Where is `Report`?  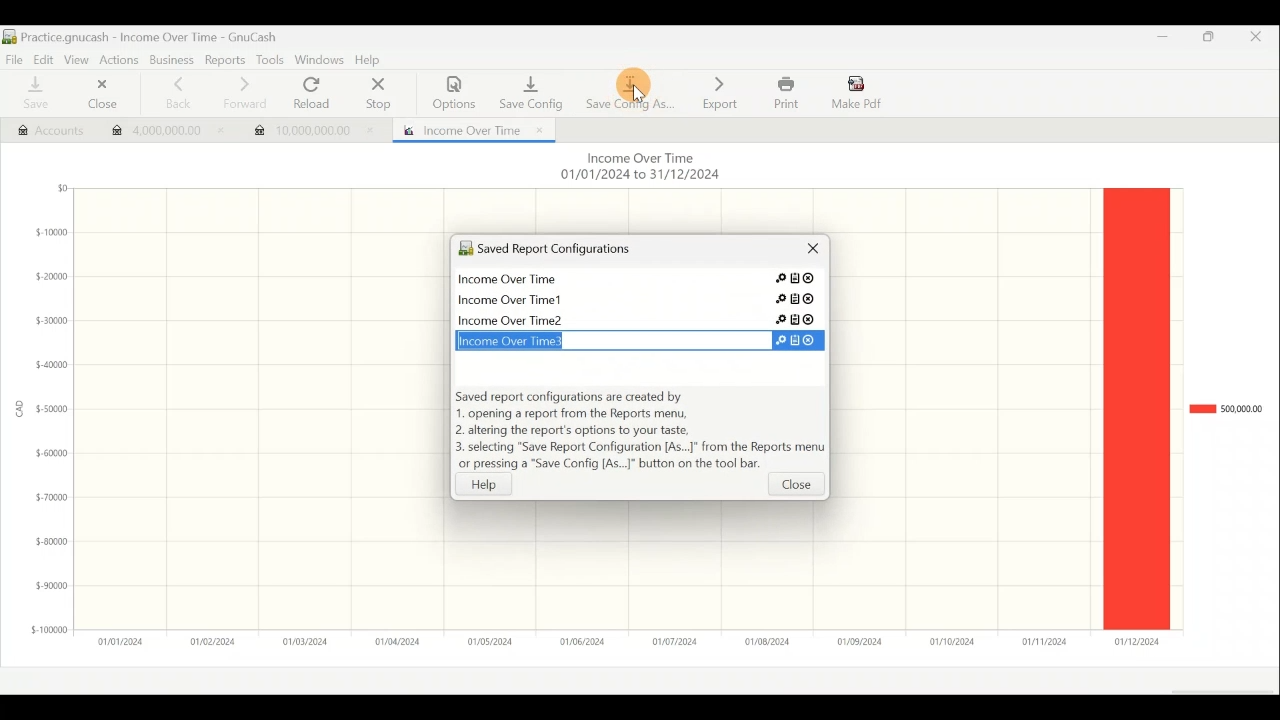
Report is located at coordinates (469, 128).